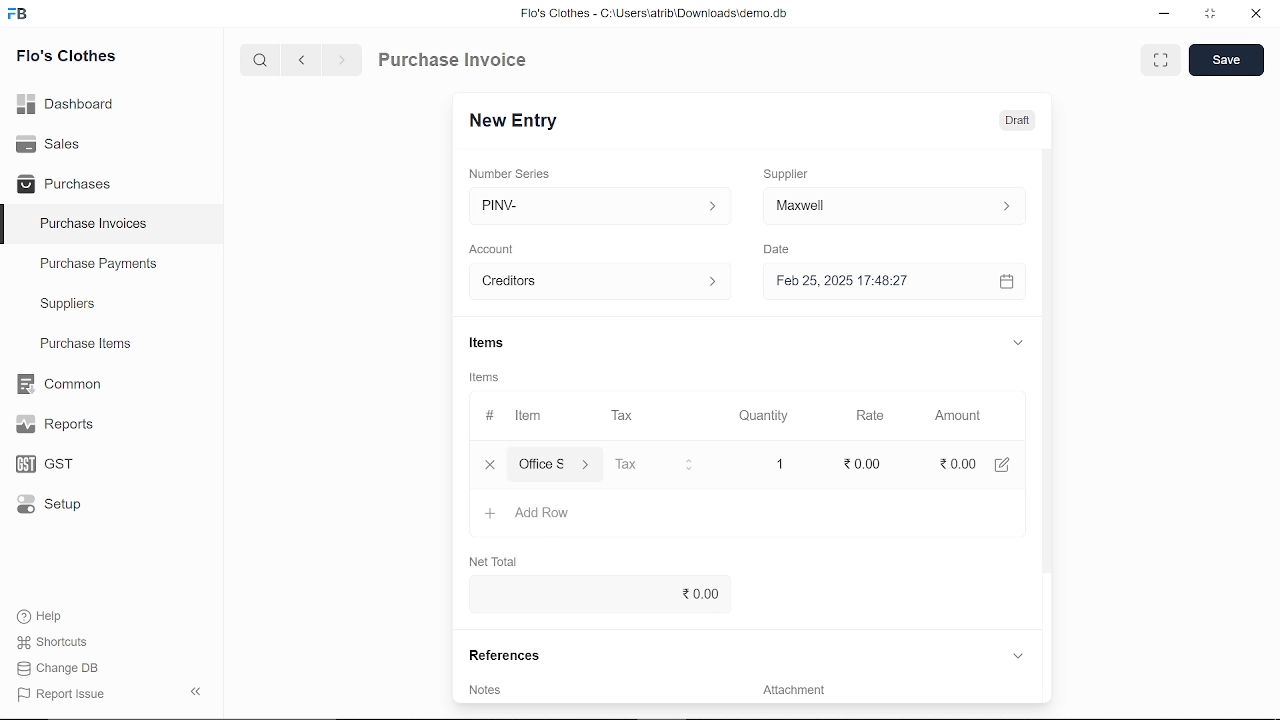 Image resolution: width=1280 pixels, height=720 pixels. What do you see at coordinates (529, 514) in the screenshot?
I see ` Add Row` at bounding box center [529, 514].